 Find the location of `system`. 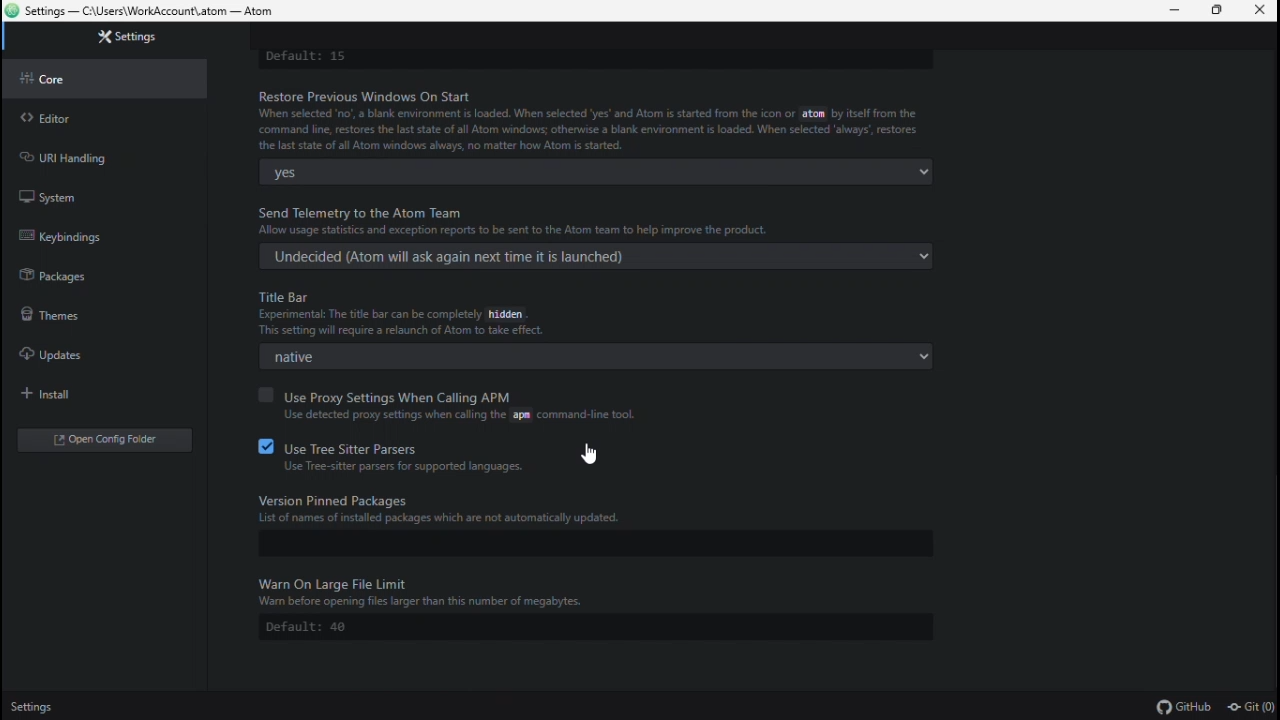

system is located at coordinates (83, 194).